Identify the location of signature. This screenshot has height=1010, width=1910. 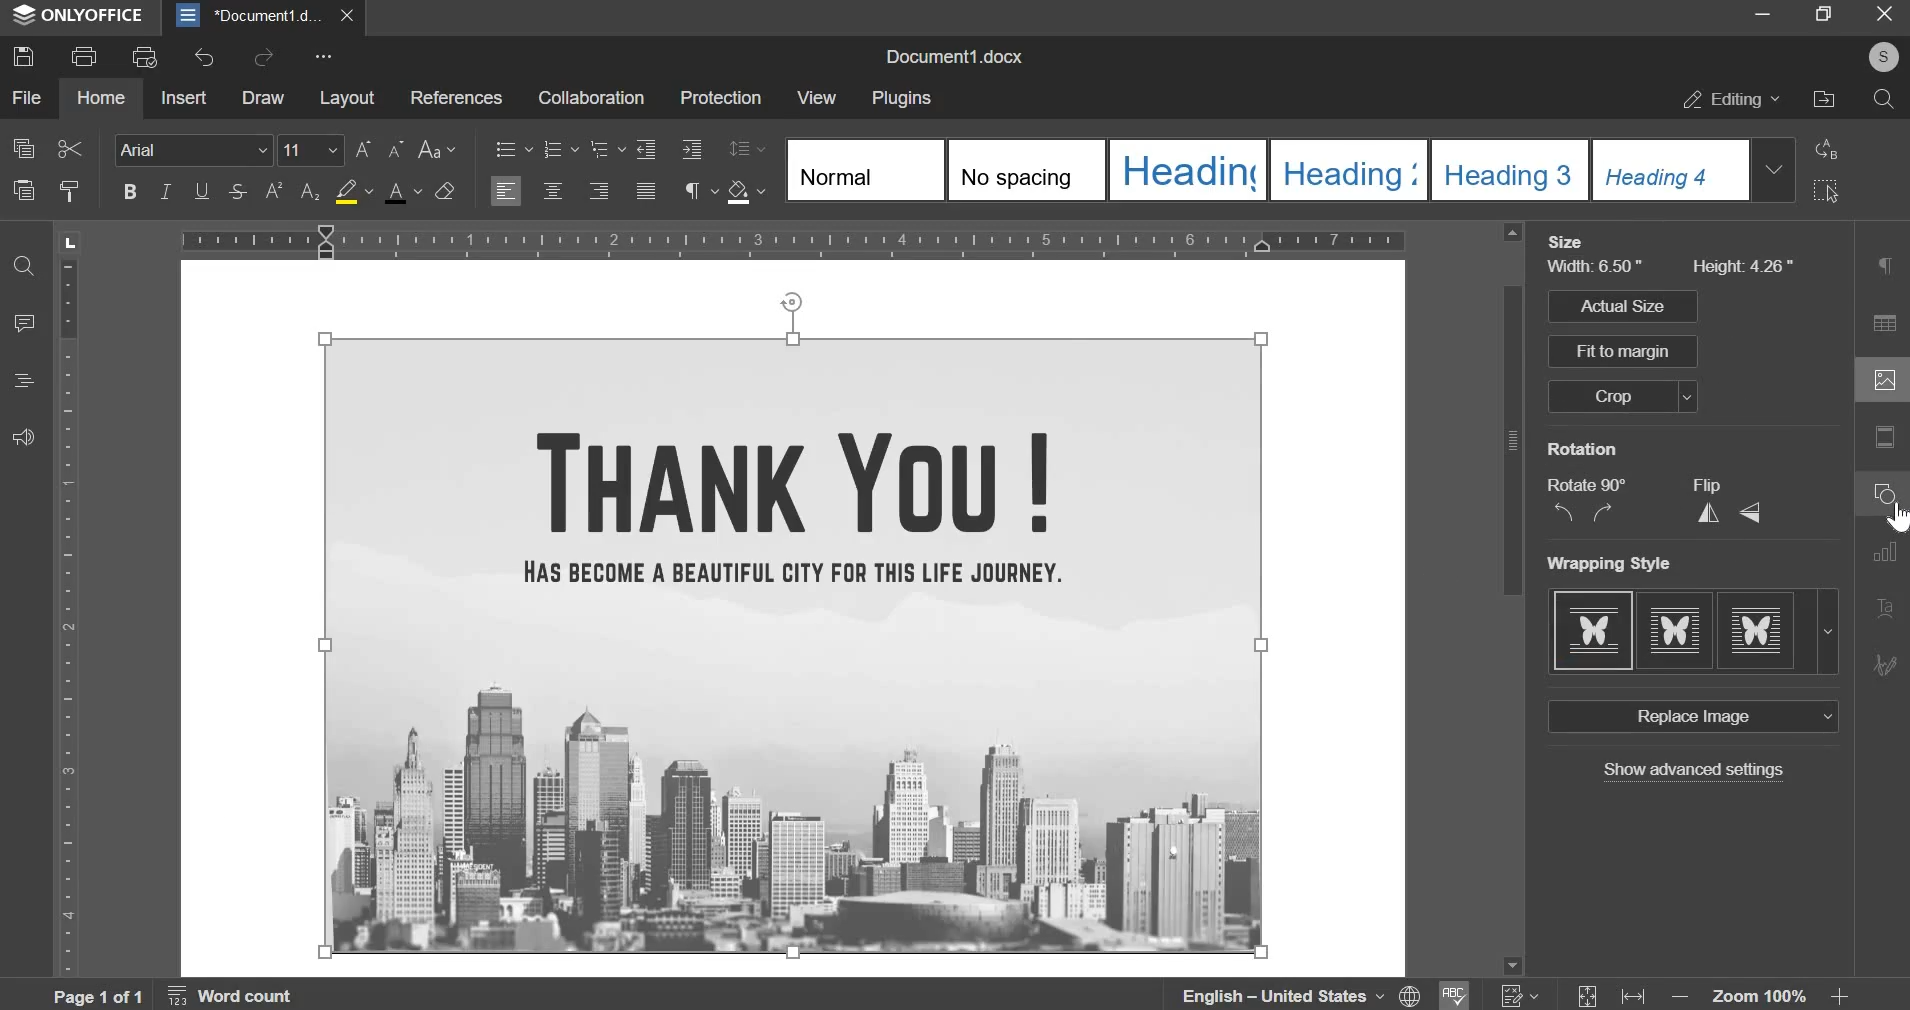
(1888, 664).